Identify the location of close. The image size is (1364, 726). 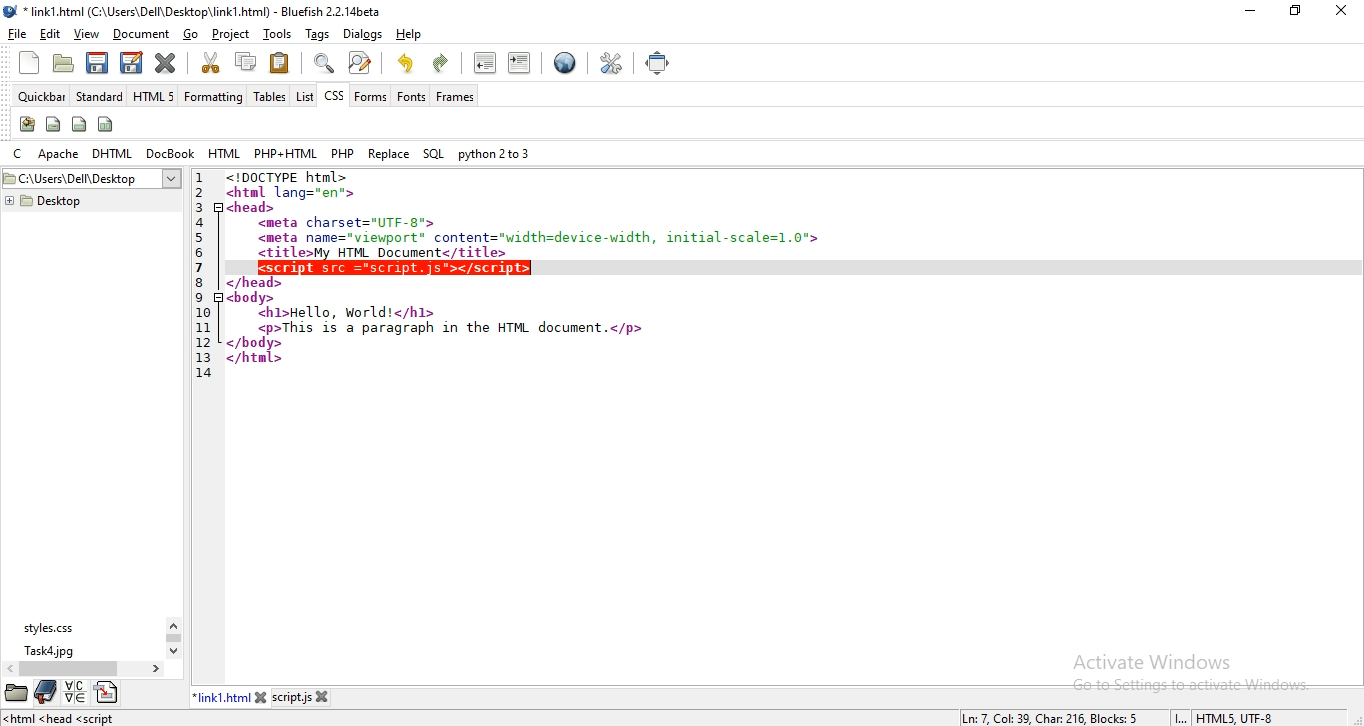
(263, 695).